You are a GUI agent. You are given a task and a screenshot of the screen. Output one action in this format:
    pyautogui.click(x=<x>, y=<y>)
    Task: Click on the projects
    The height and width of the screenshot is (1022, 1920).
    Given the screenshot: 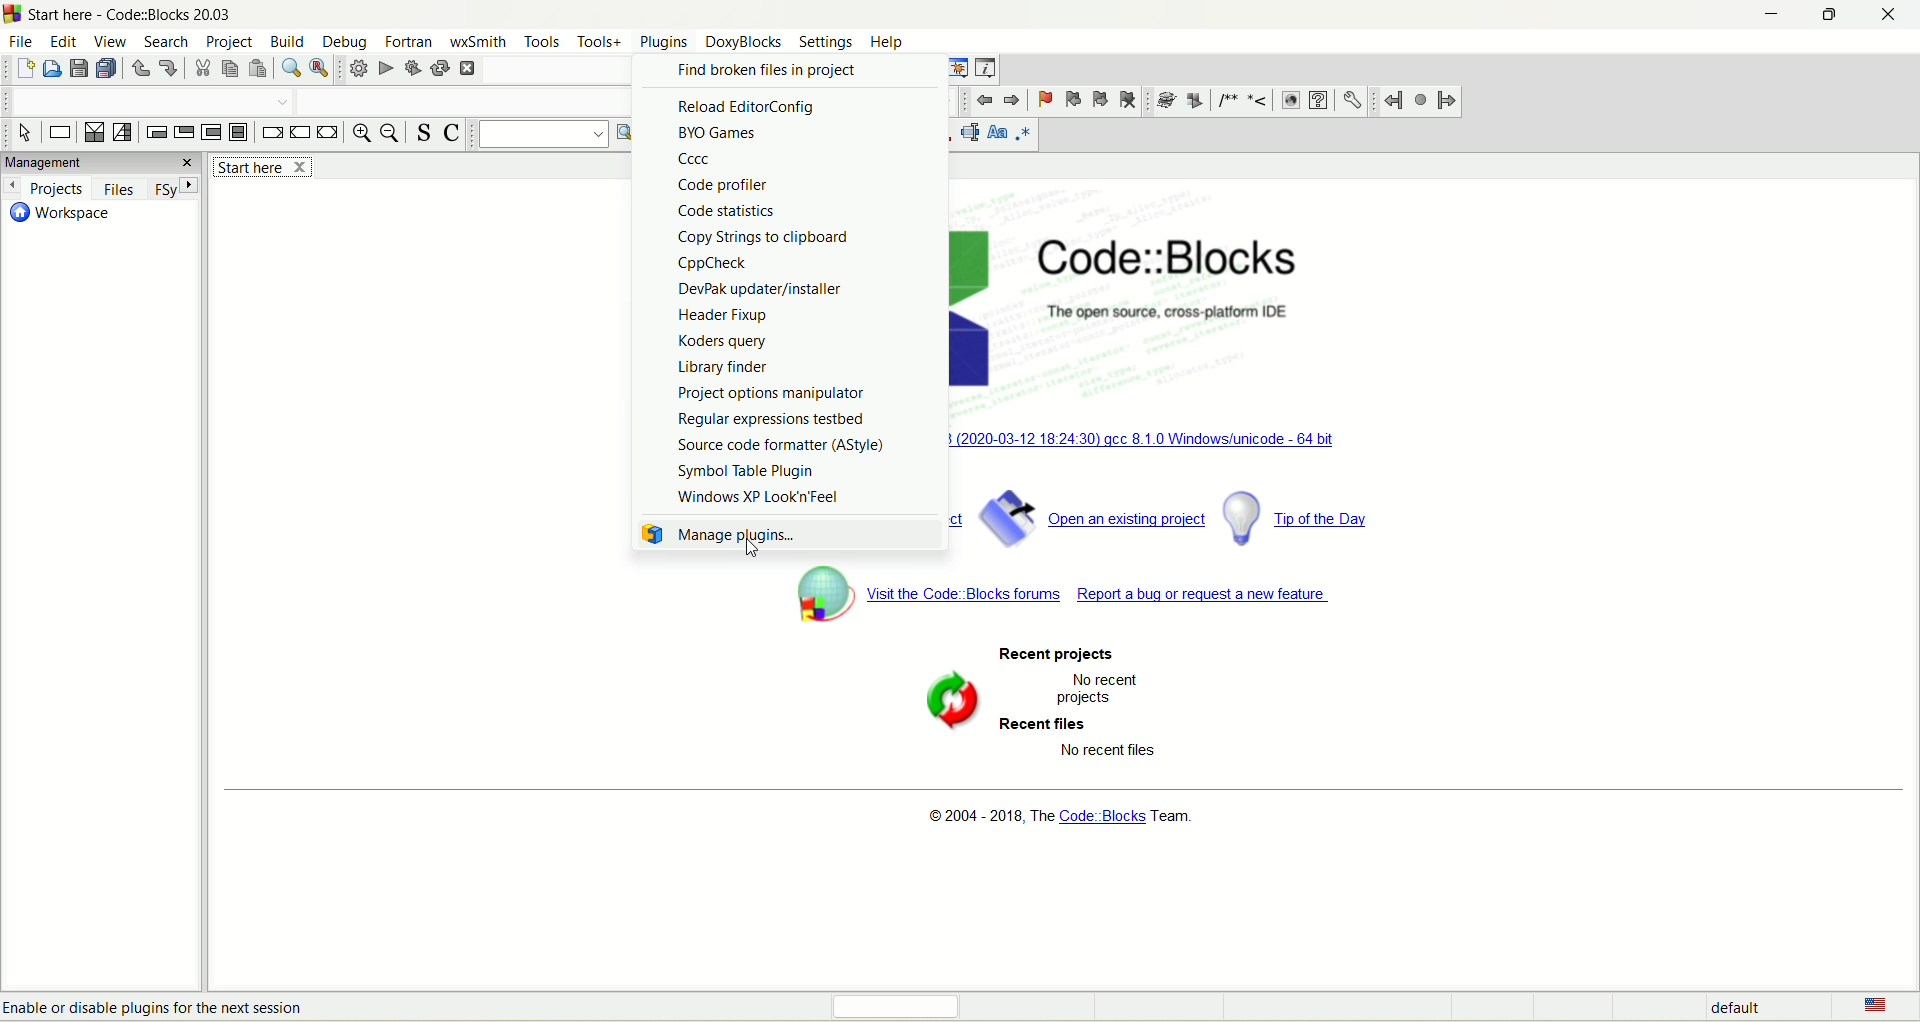 What is the action you would take?
    pyautogui.click(x=44, y=187)
    